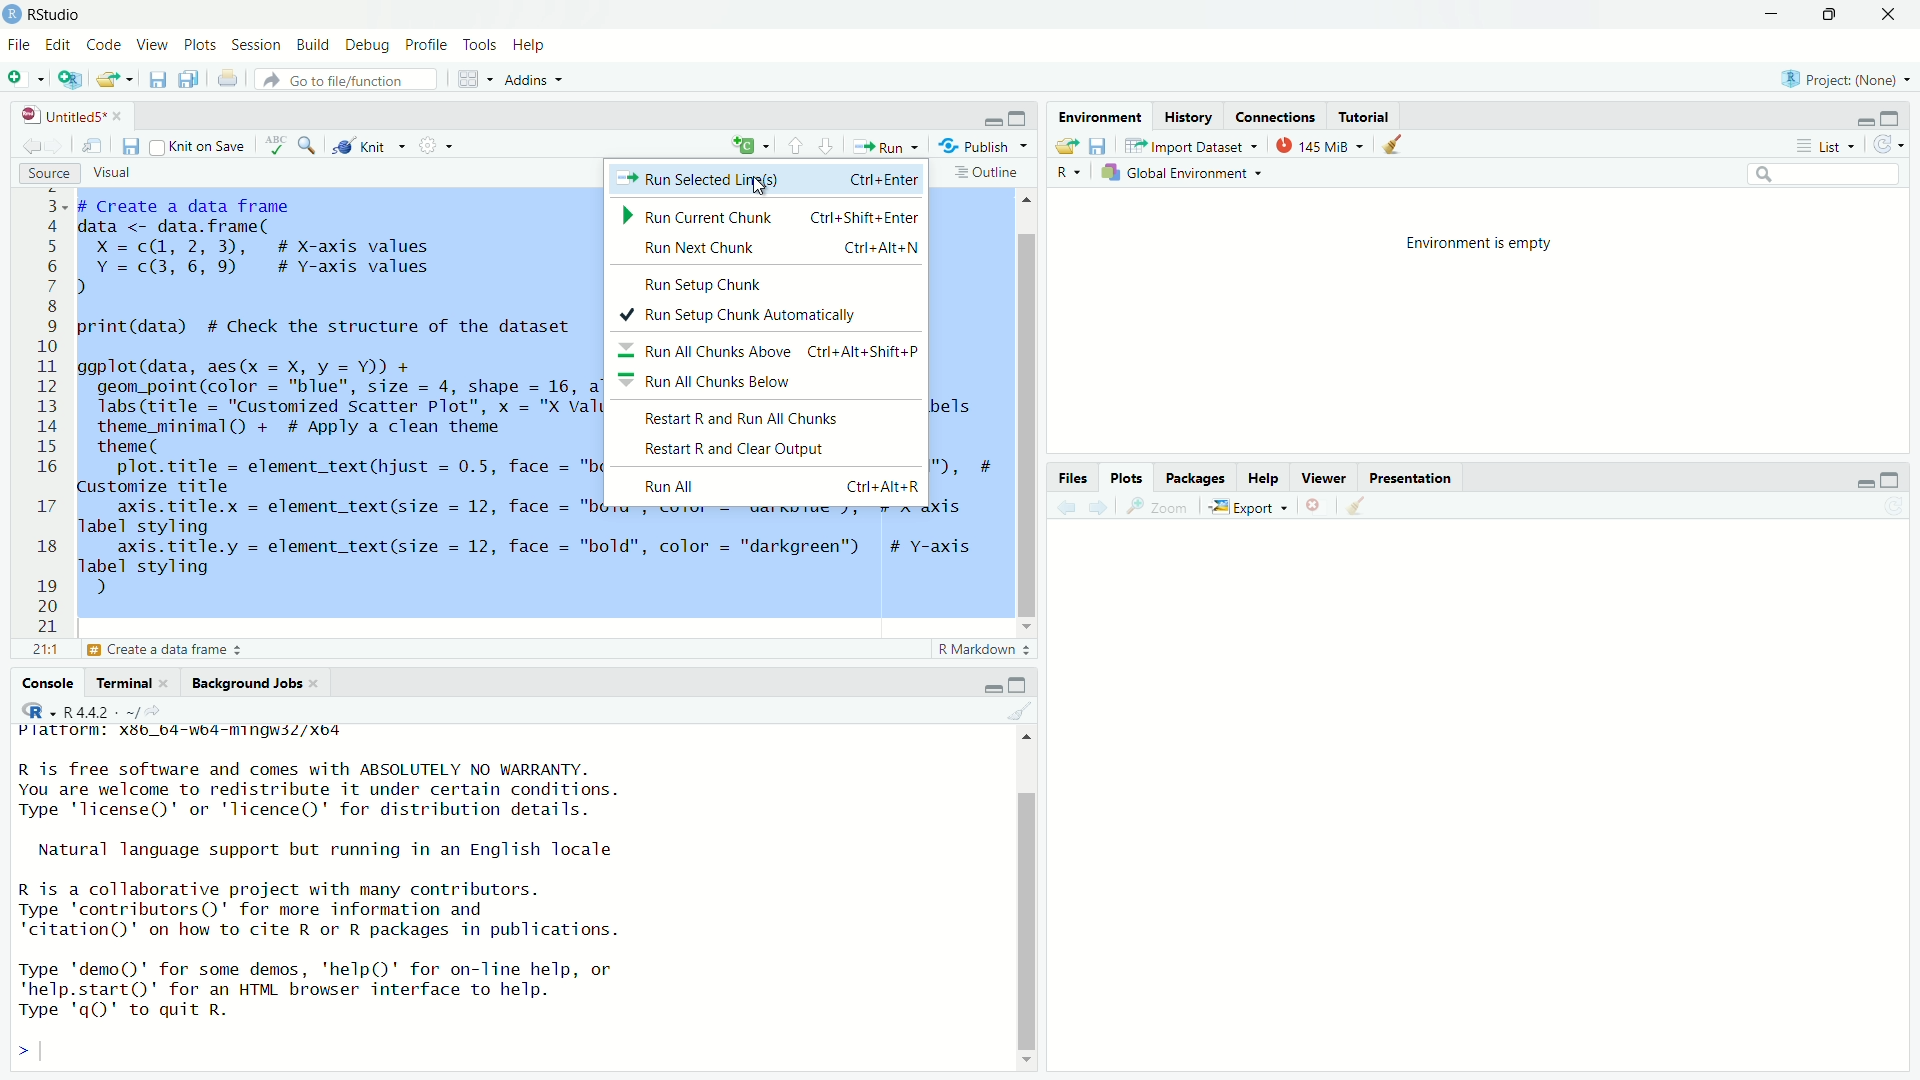 This screenshot has width=1920, height=1080. What do you see at coordinates (1242, 507) in the screenshot?
I see `Export ` at bounding box center [1242, 507].